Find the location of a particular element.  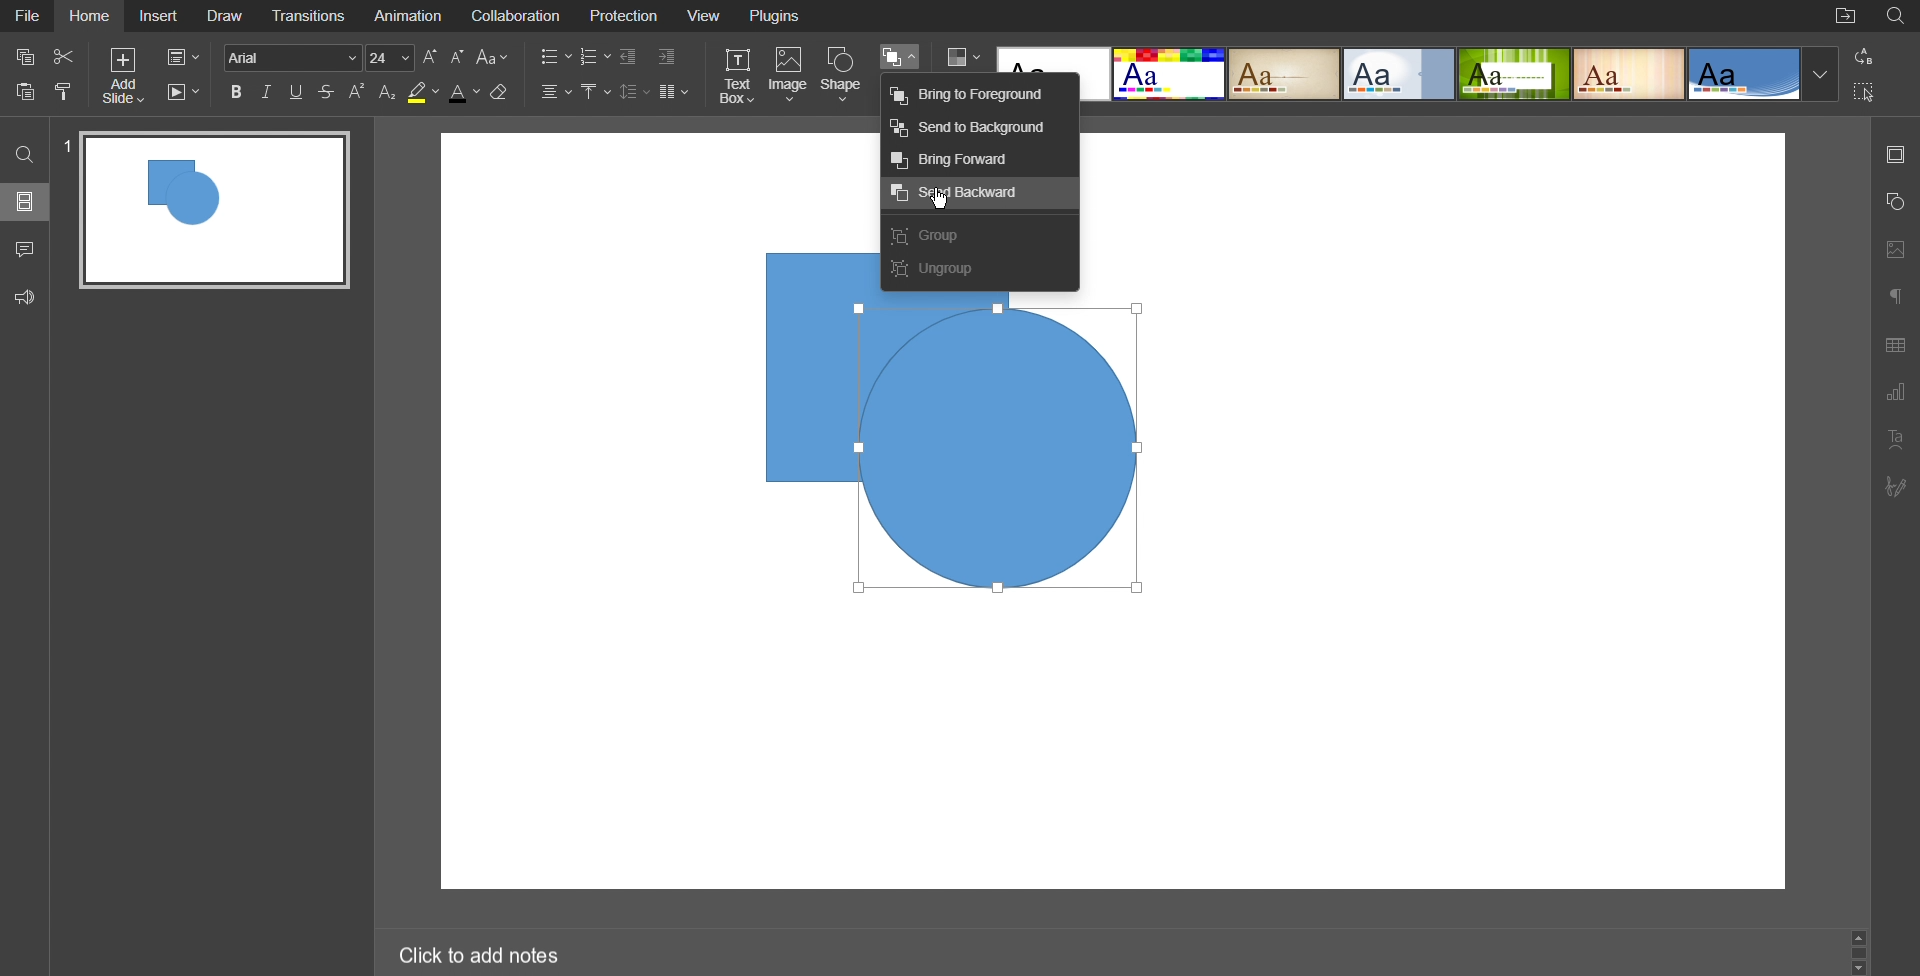

Colors is located at coordinates (965, 56).